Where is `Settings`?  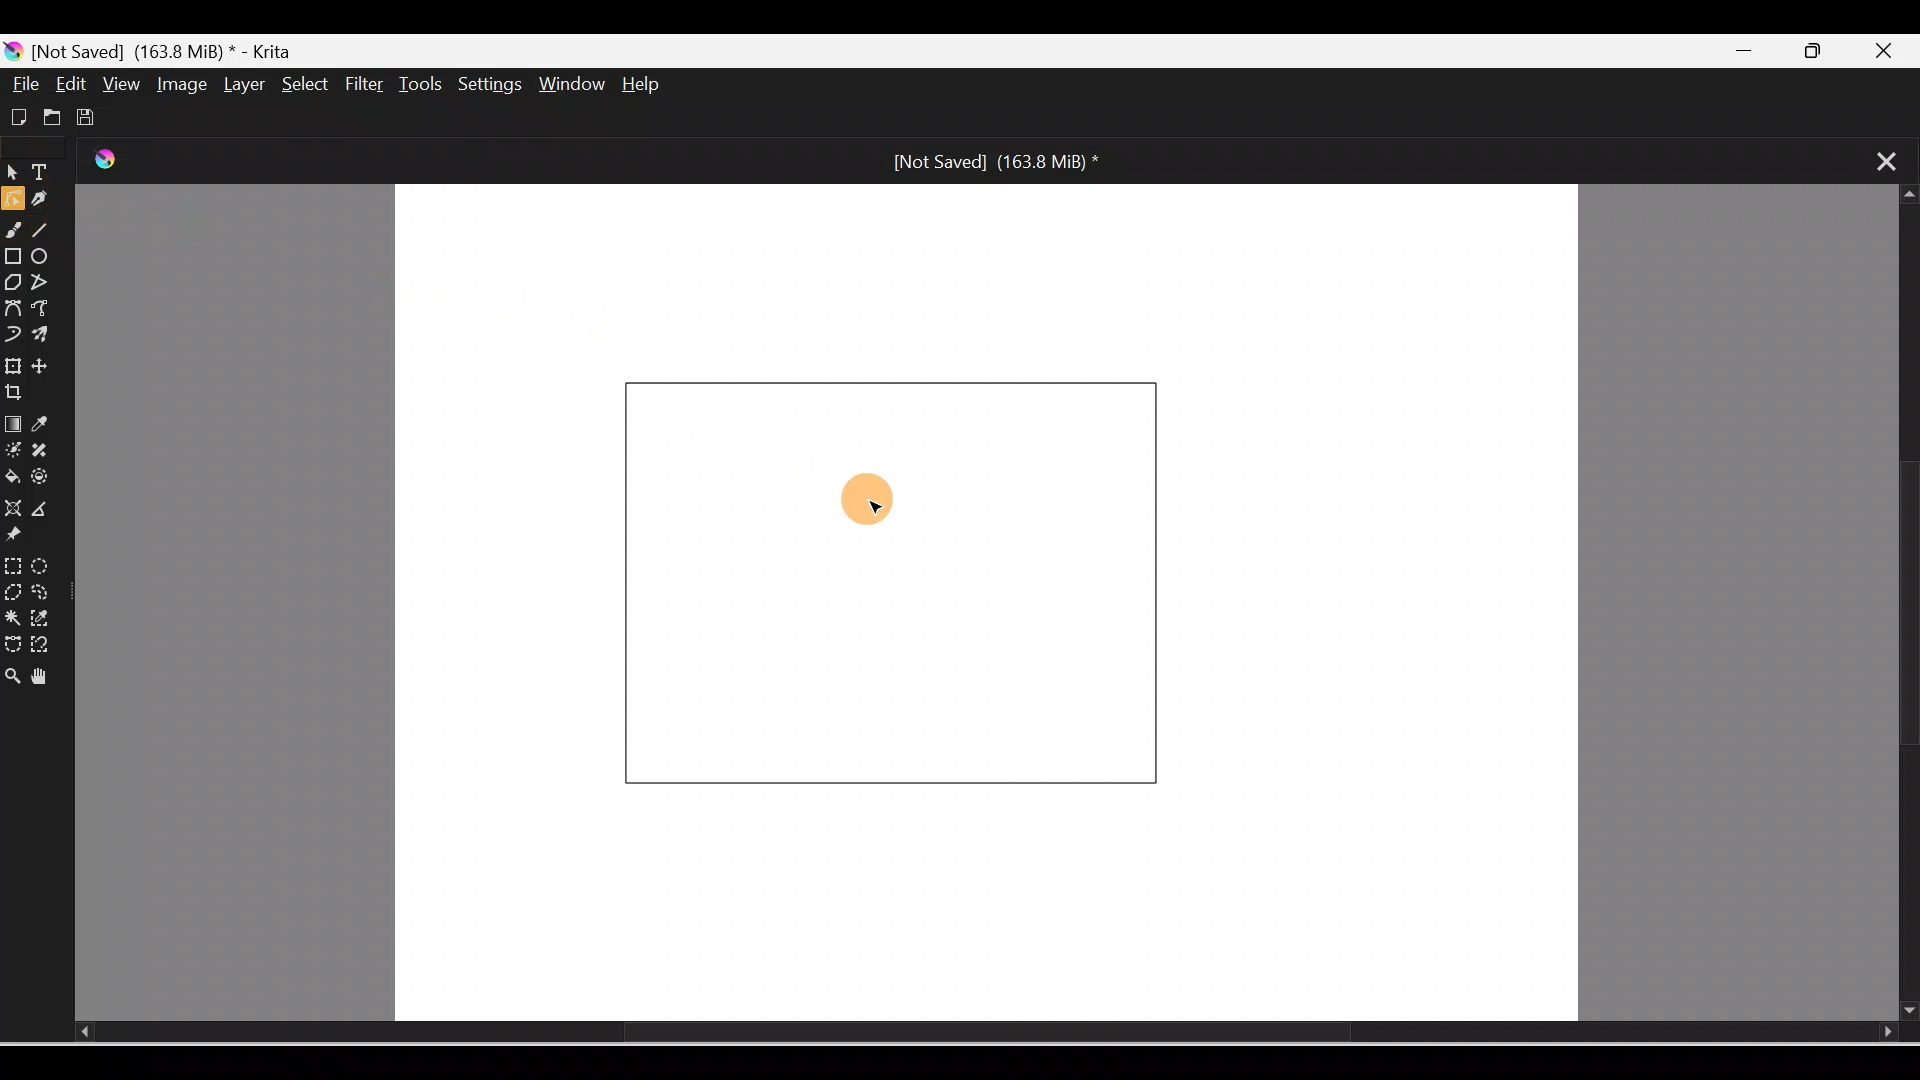 Settings is located at coordinates (492, 86).